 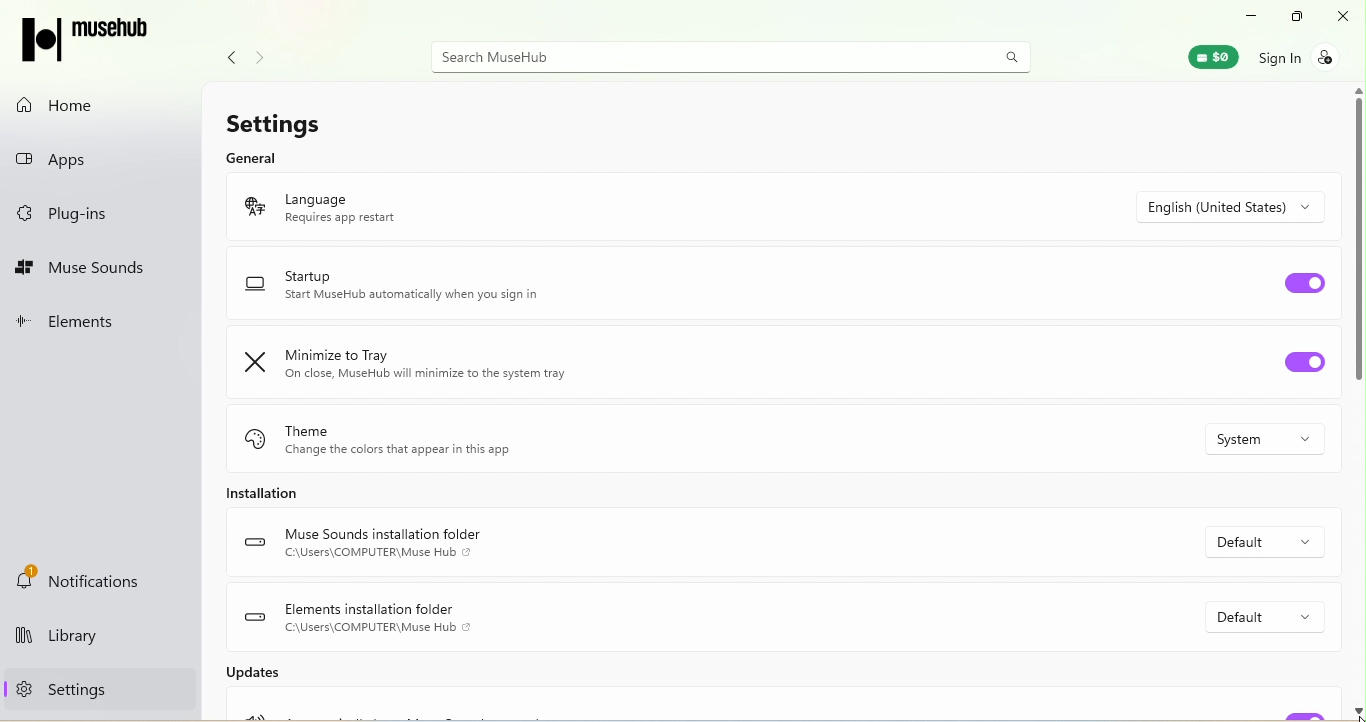 What do you see at coordinates (378, 553) in the screenshot?
I see `C\Users\COMPUTER\Muse Hub ©` at bounding box center [378, 553].